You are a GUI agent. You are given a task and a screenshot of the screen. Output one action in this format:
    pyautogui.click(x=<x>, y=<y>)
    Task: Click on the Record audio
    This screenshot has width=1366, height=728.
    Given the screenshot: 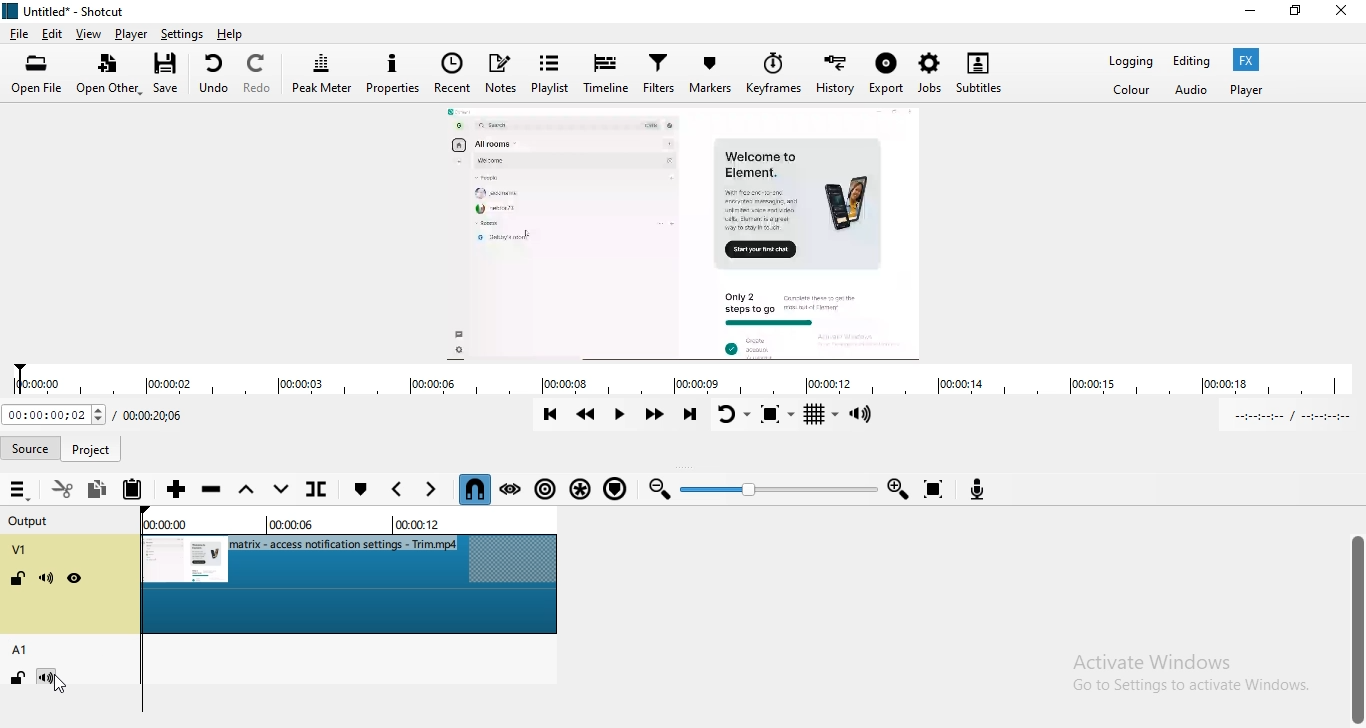 What is the action you would take?
    pyautogui.click(x=982, y=488)
    